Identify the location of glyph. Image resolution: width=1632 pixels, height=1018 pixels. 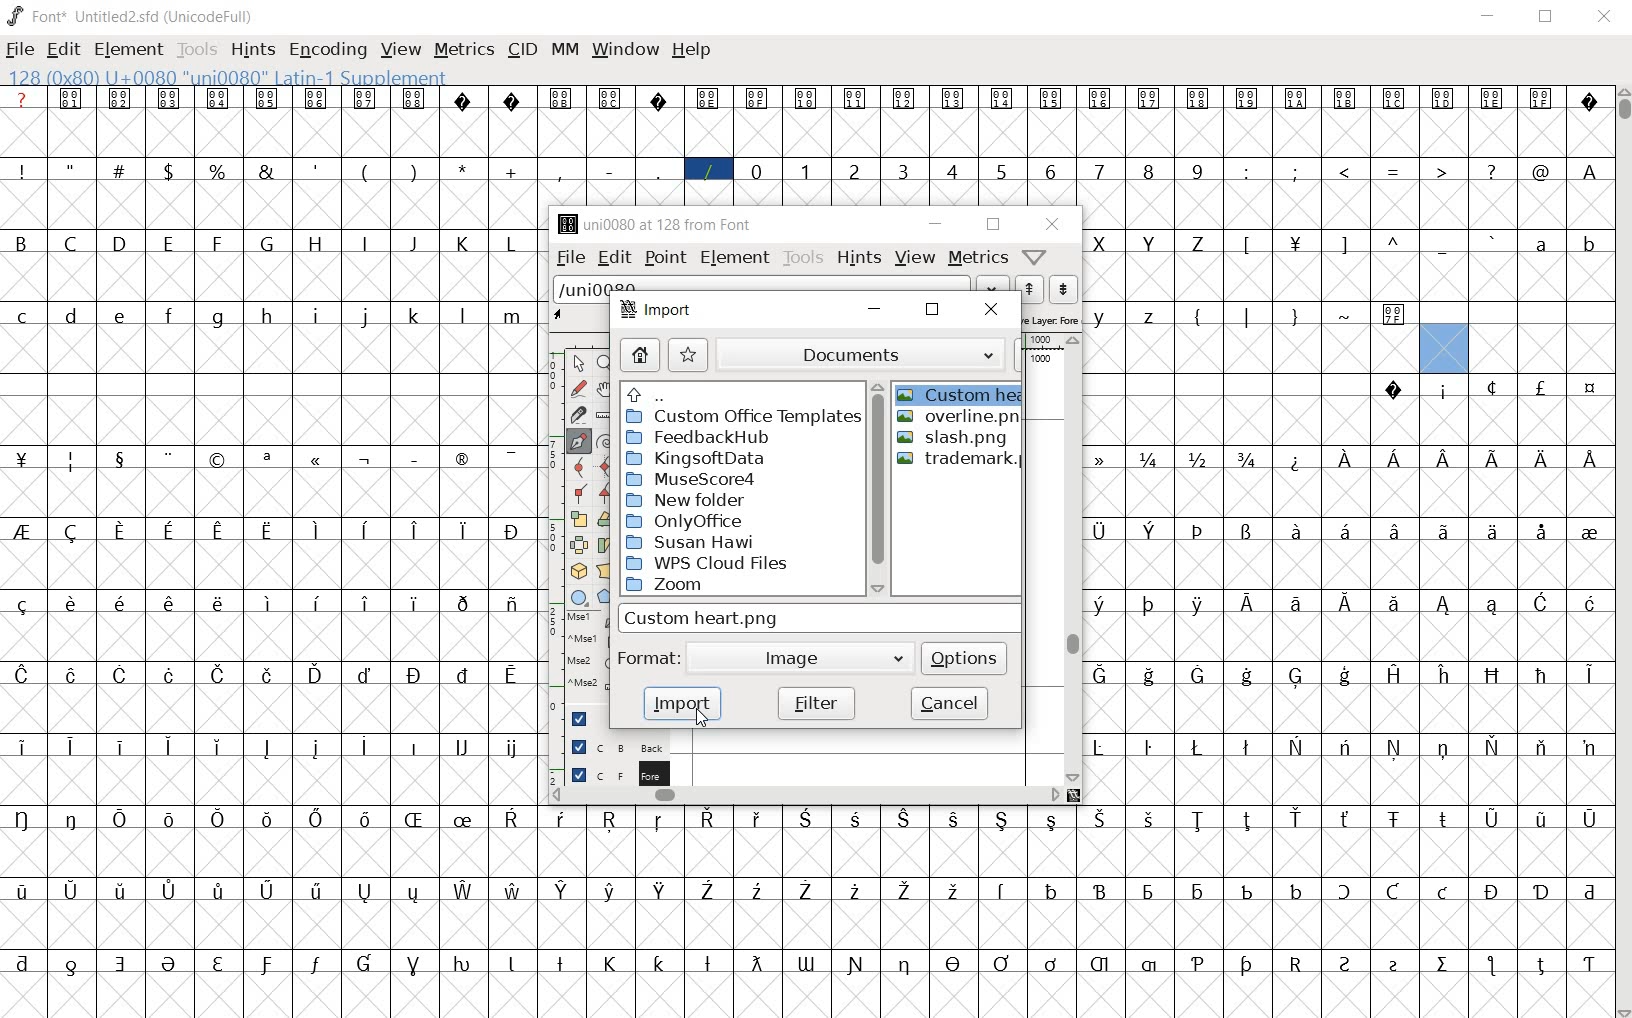
(512, 675).